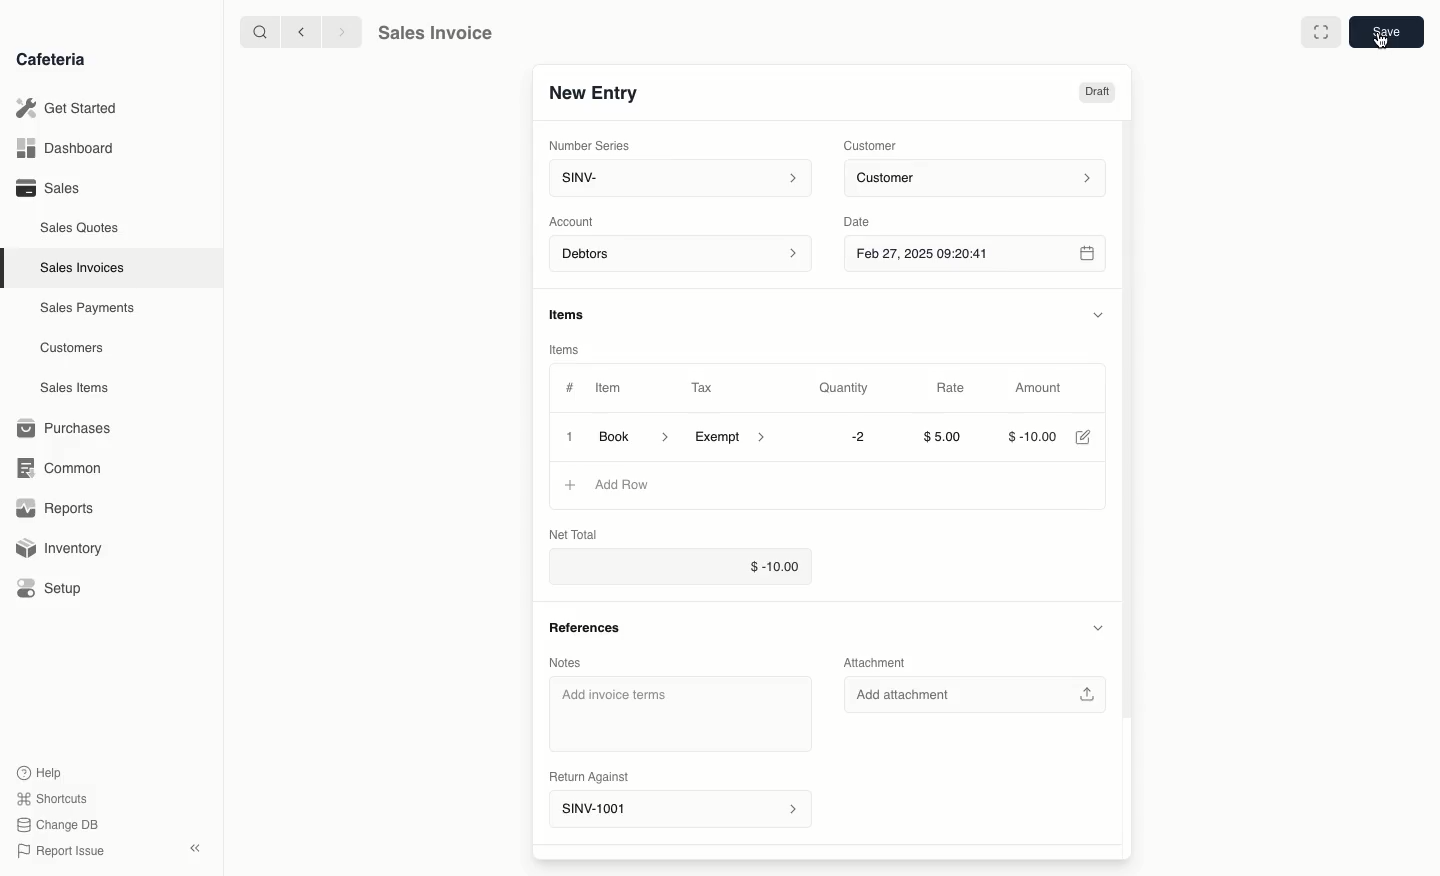 This screenshot has width=1440, height=876. Describe the element at coordinates (55, 506) in the screenshot. I see `Reports` at that location.